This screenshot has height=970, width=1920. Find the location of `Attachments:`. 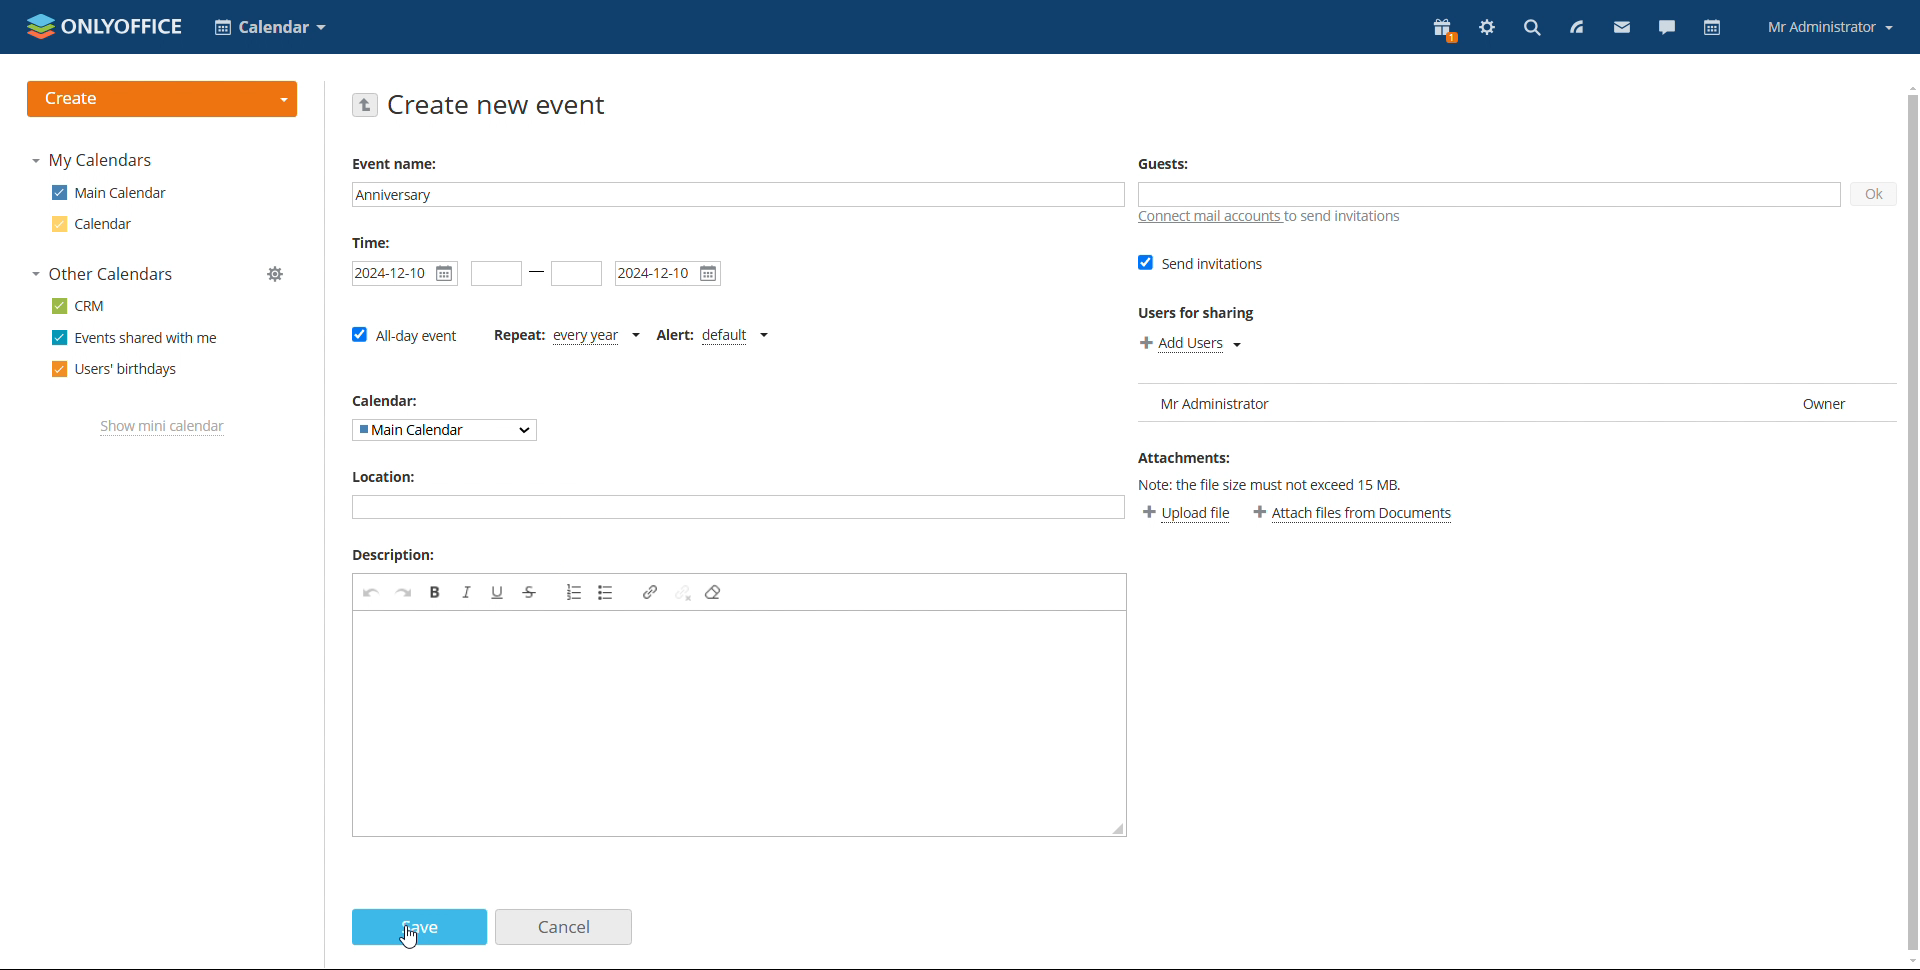

Attachments: is located at coordinates (1186, 457).